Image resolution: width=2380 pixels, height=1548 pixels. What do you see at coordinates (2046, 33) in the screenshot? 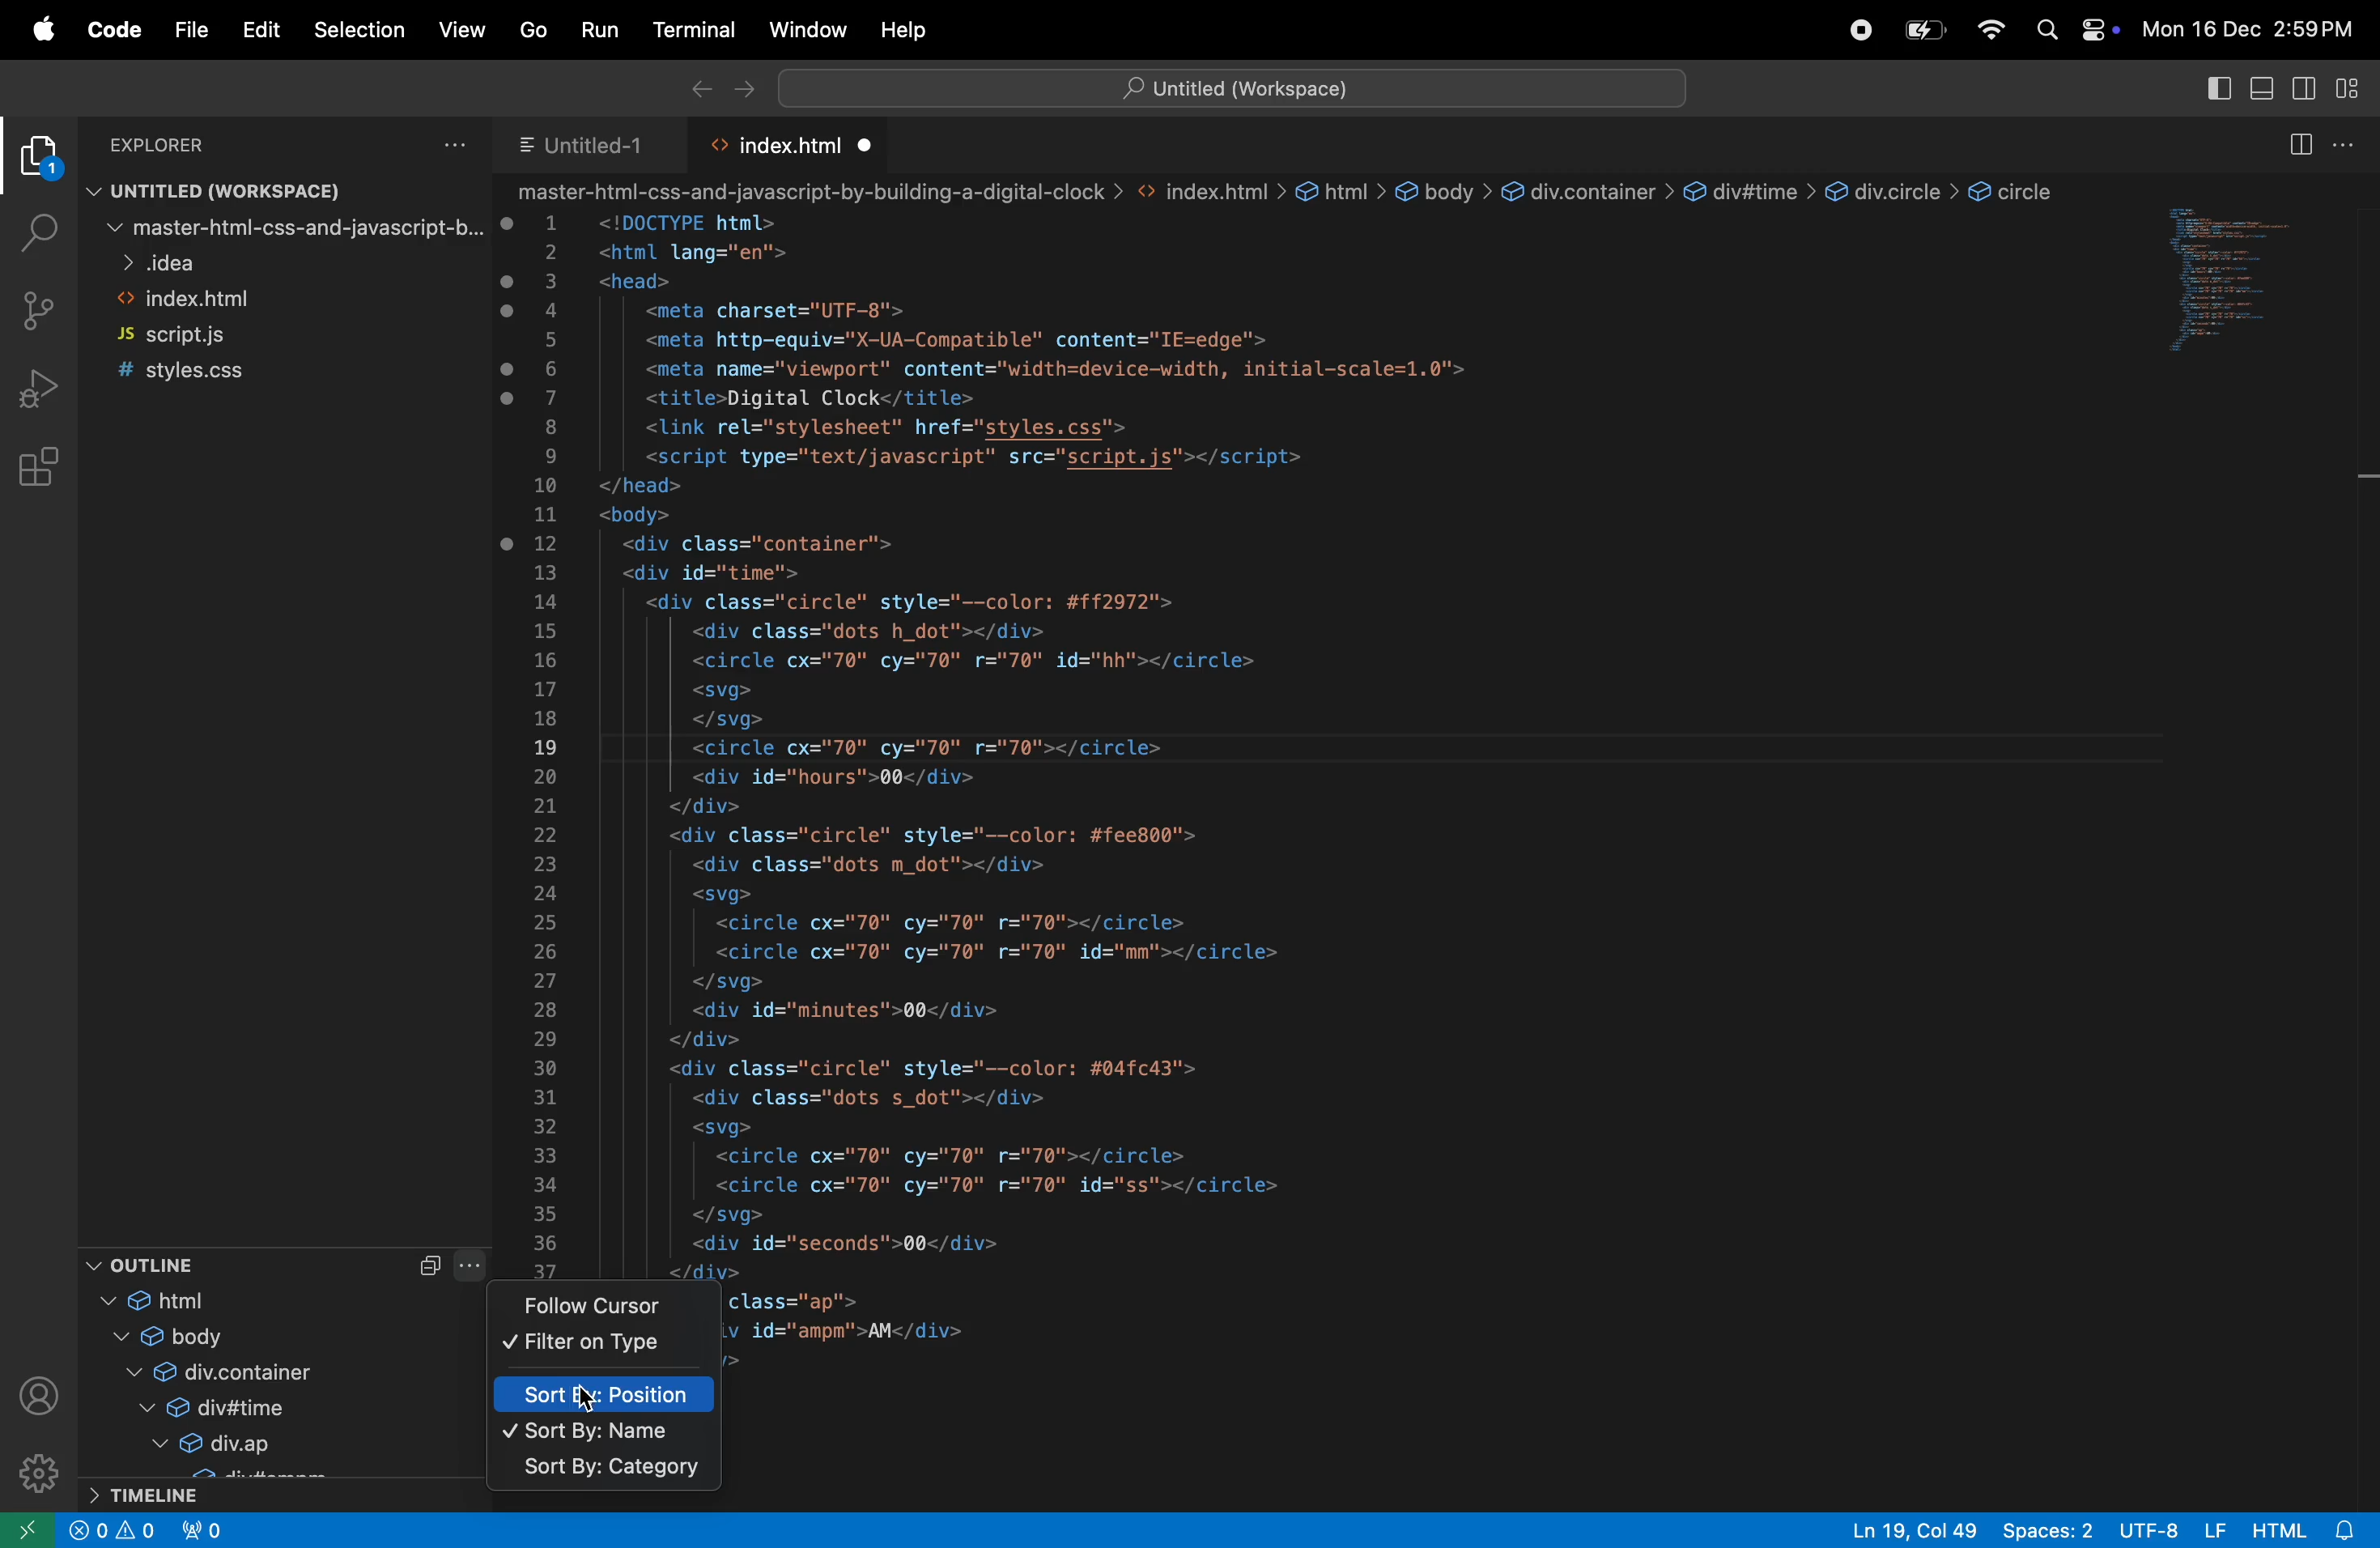
I see `search` at bounding box center [2046, 33].